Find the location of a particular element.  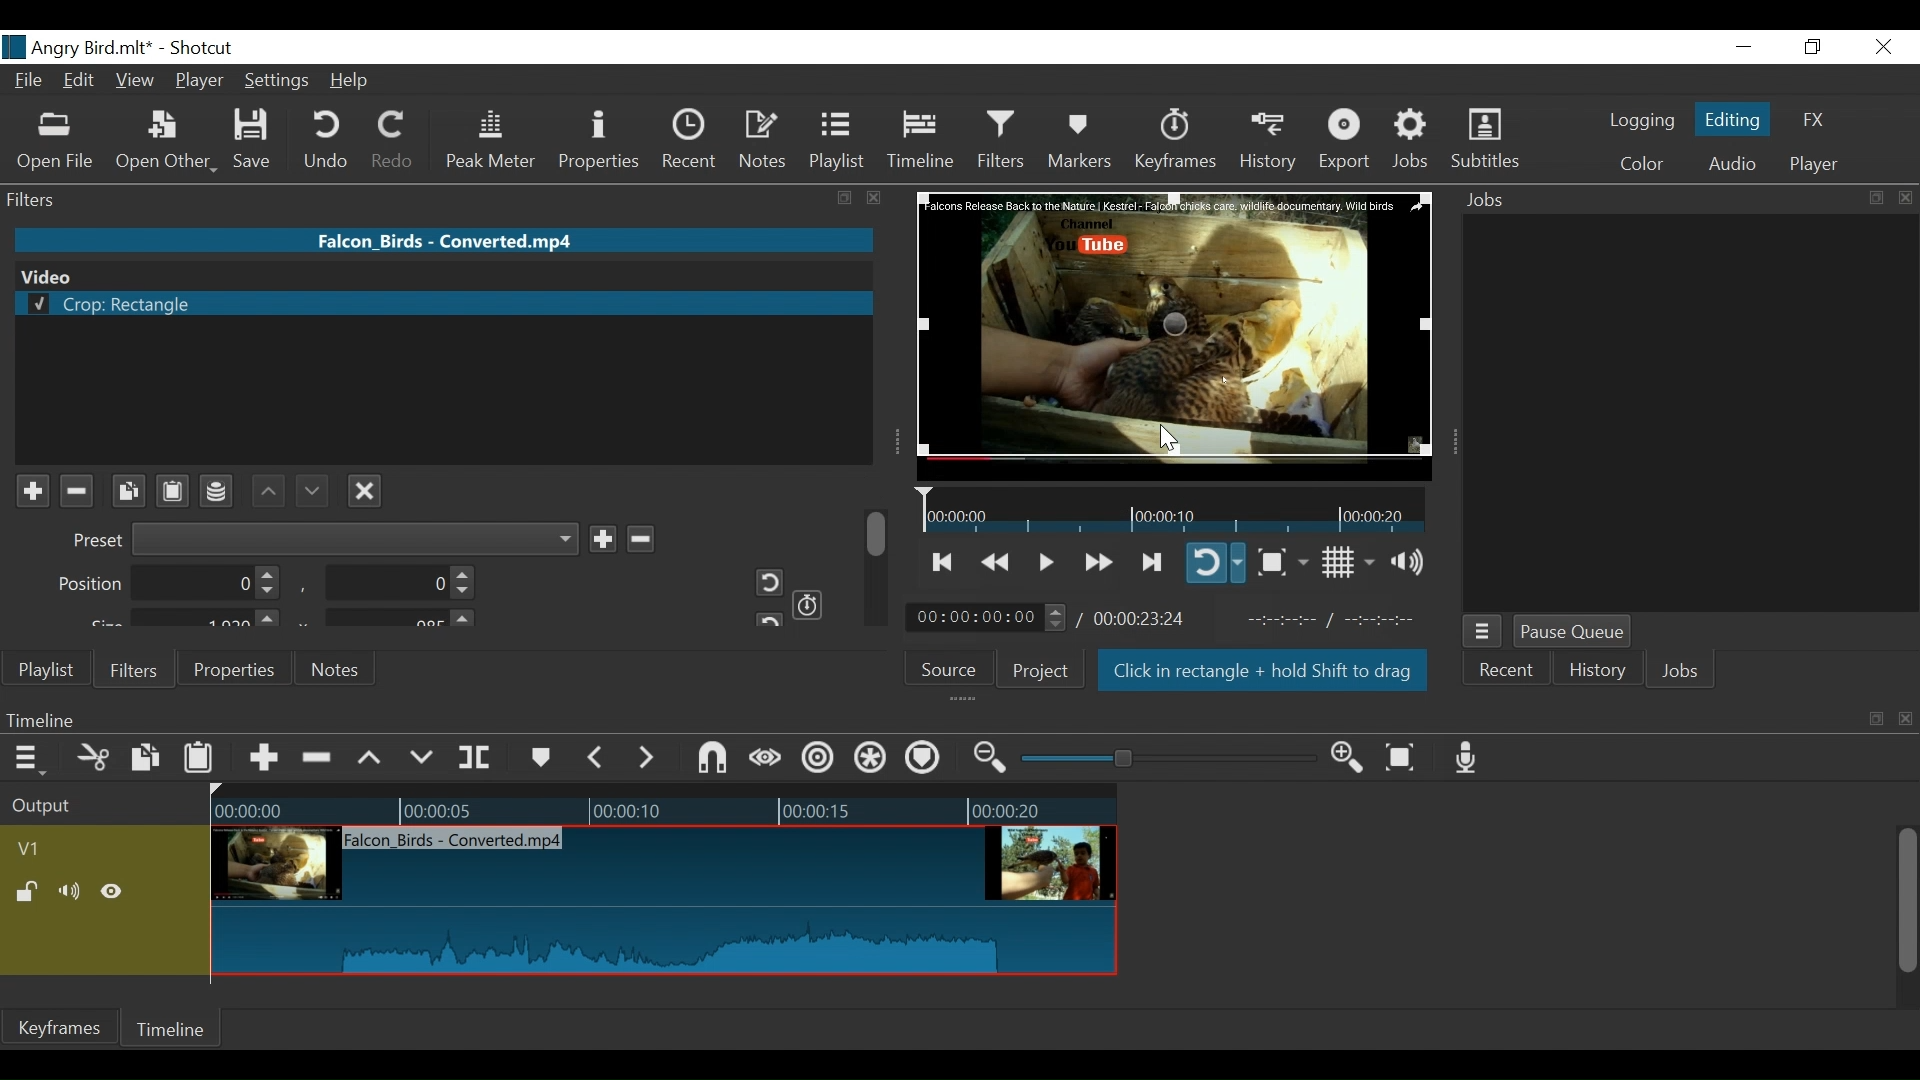

Properties is located at coordinates (231, 668).